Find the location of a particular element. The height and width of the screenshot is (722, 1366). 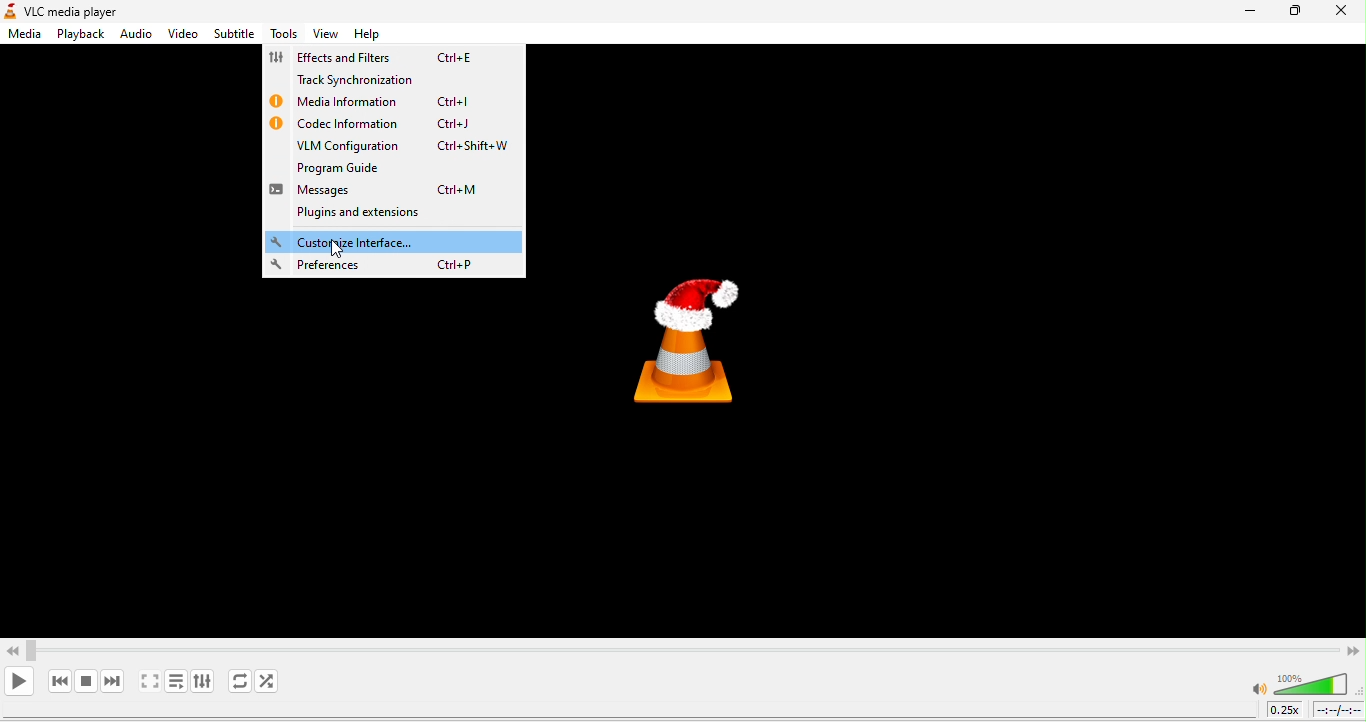

view is located at coordinates (324, 36).